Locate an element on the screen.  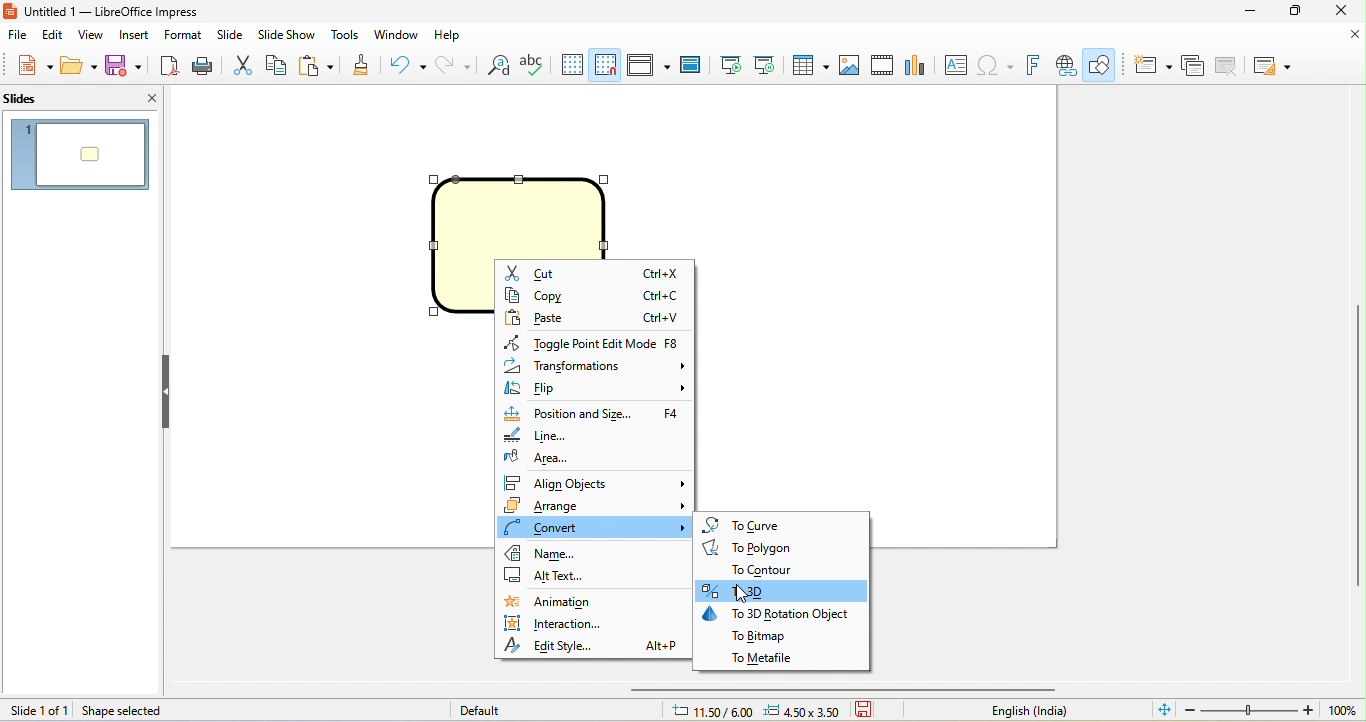
new is located at coordinates (27, 64).